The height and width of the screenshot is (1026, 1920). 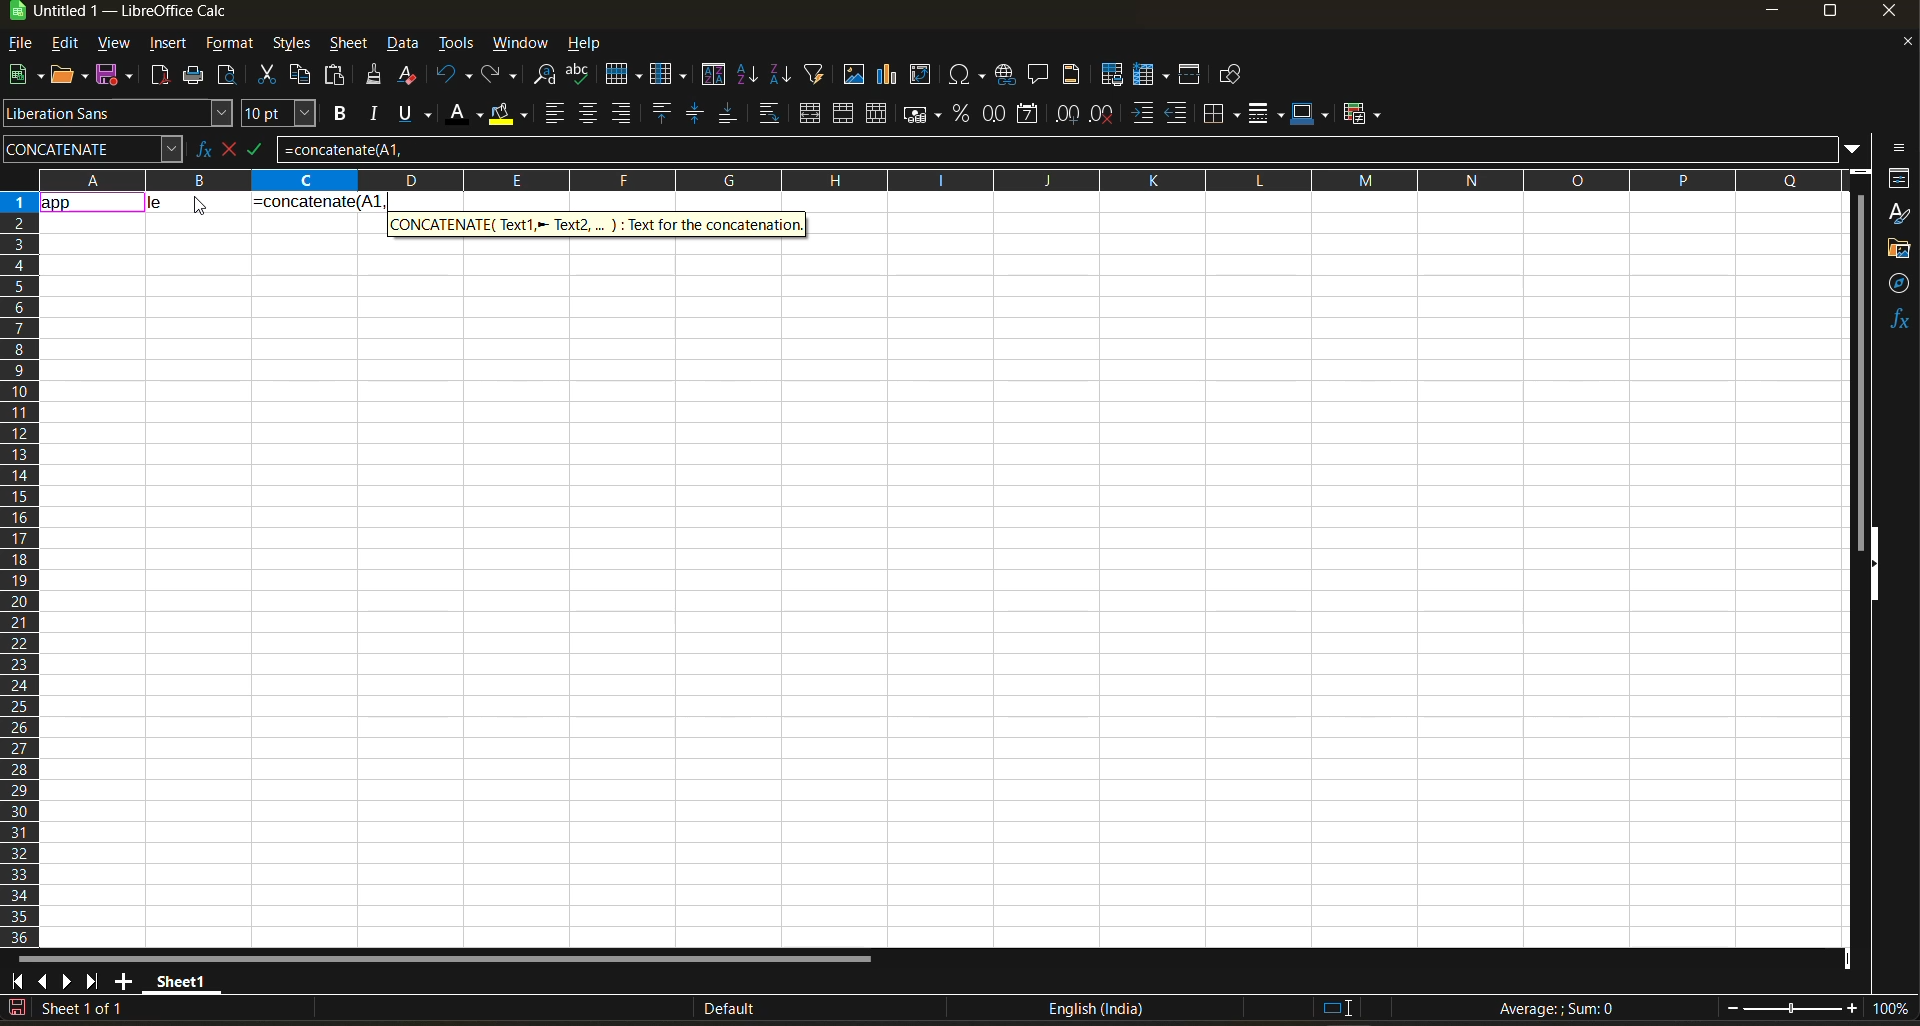 I want to click on spelling, so click(x=577, y=76).